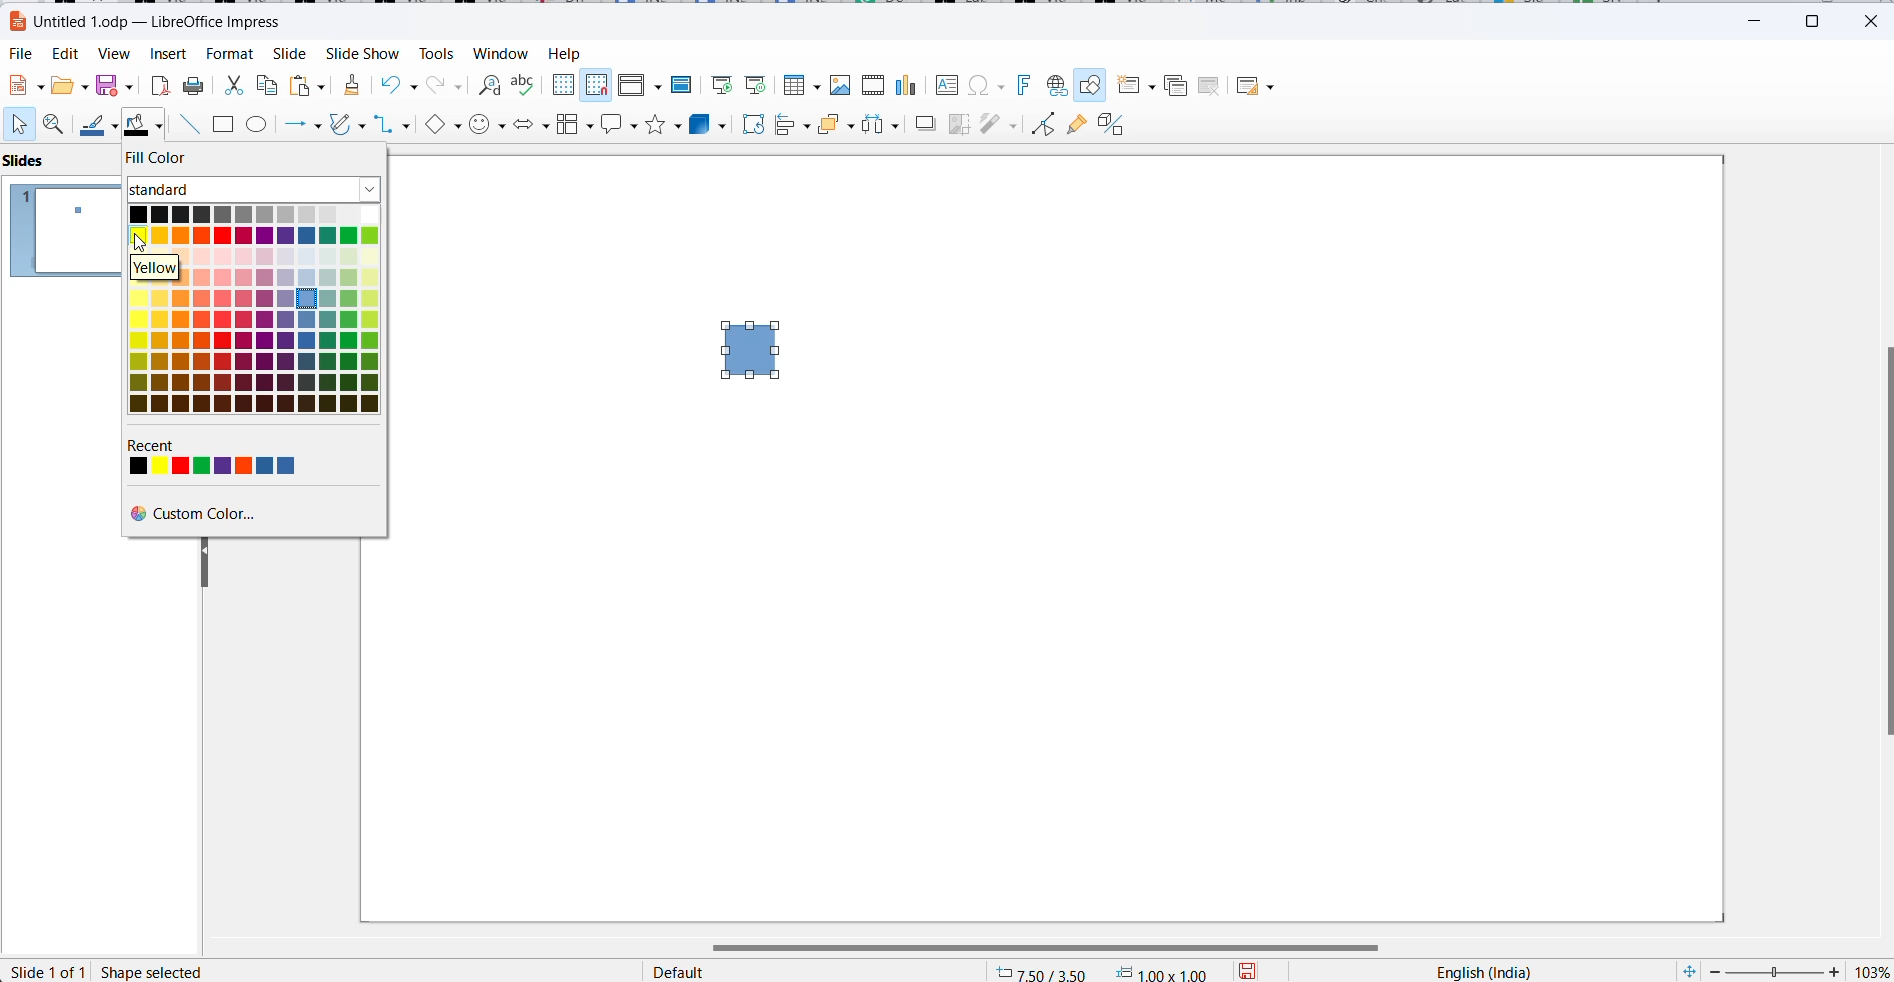 The height and width of the screenshot is (982, 1894). Describe the element at coordinates (68, 86) in the screenshot. I see `fill options` at that location.